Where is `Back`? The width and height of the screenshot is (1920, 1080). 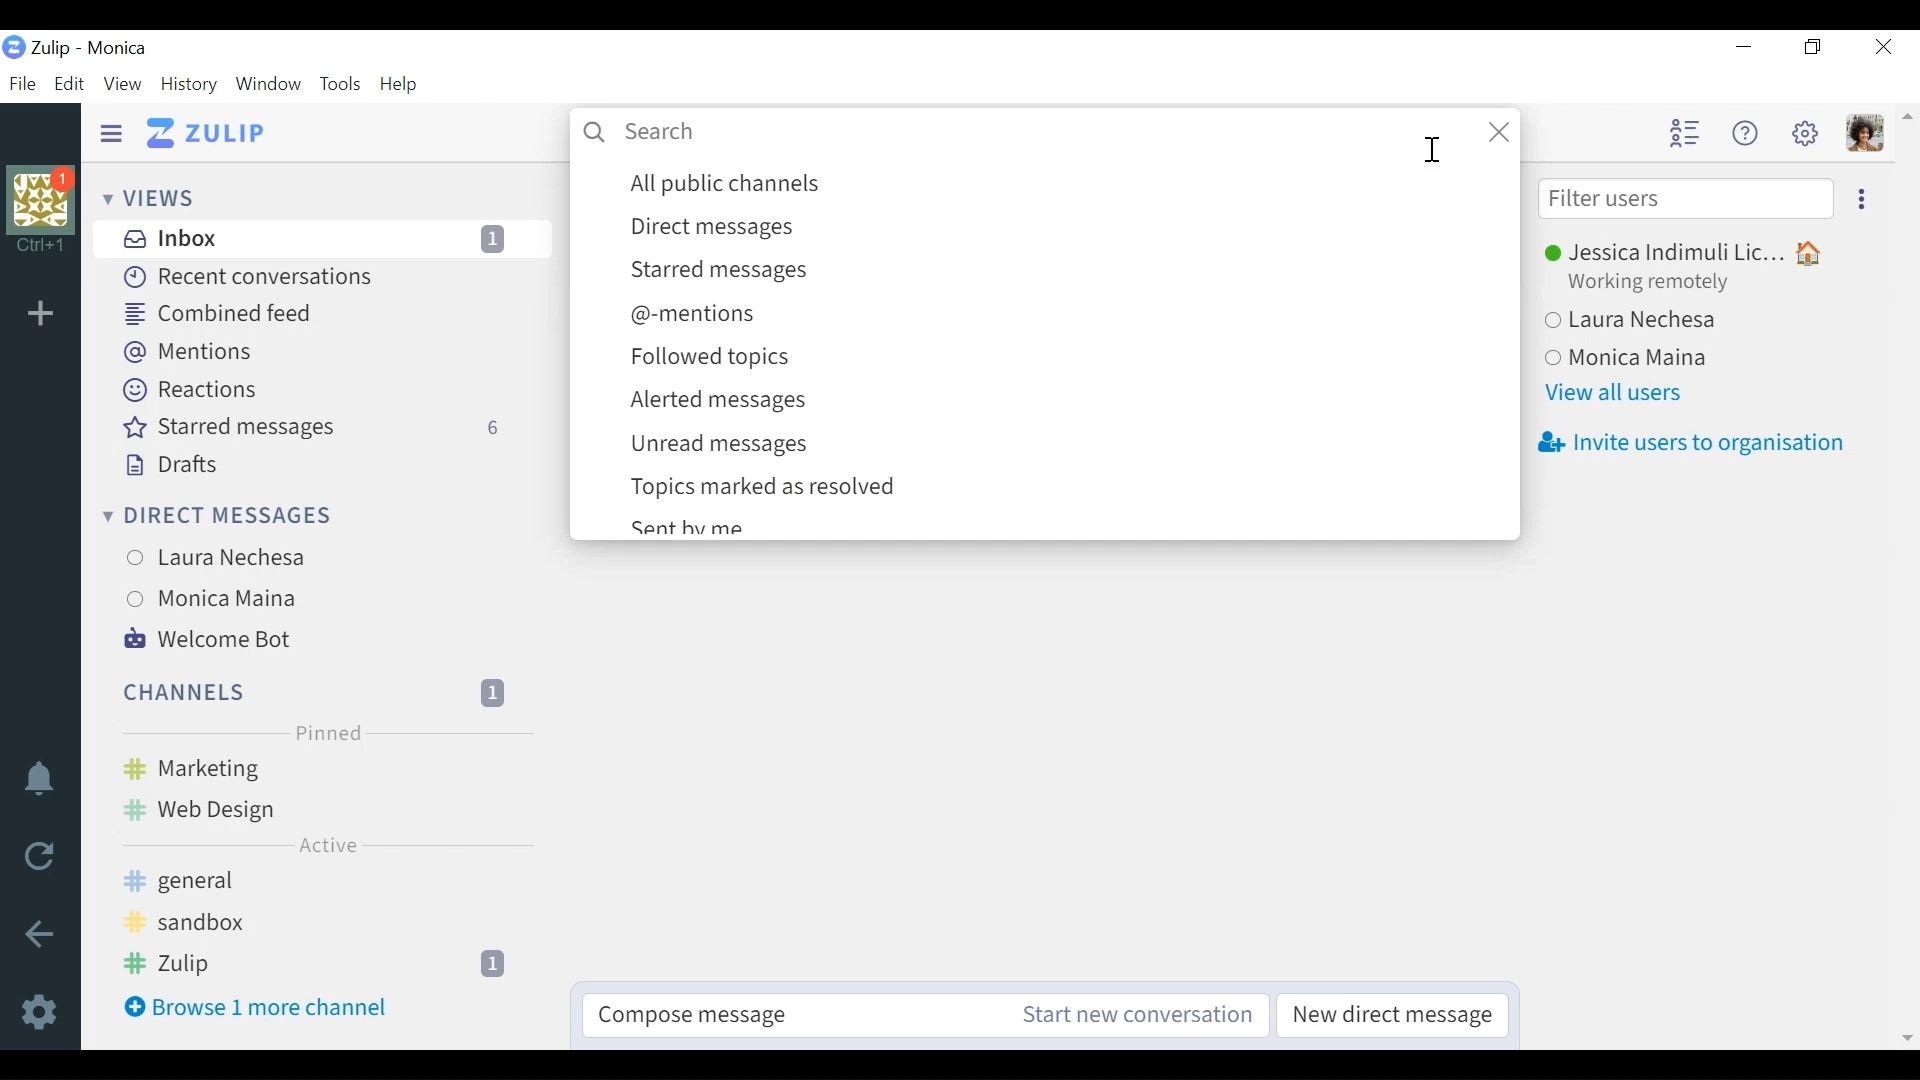 Back is located at coordinates (37, 931).